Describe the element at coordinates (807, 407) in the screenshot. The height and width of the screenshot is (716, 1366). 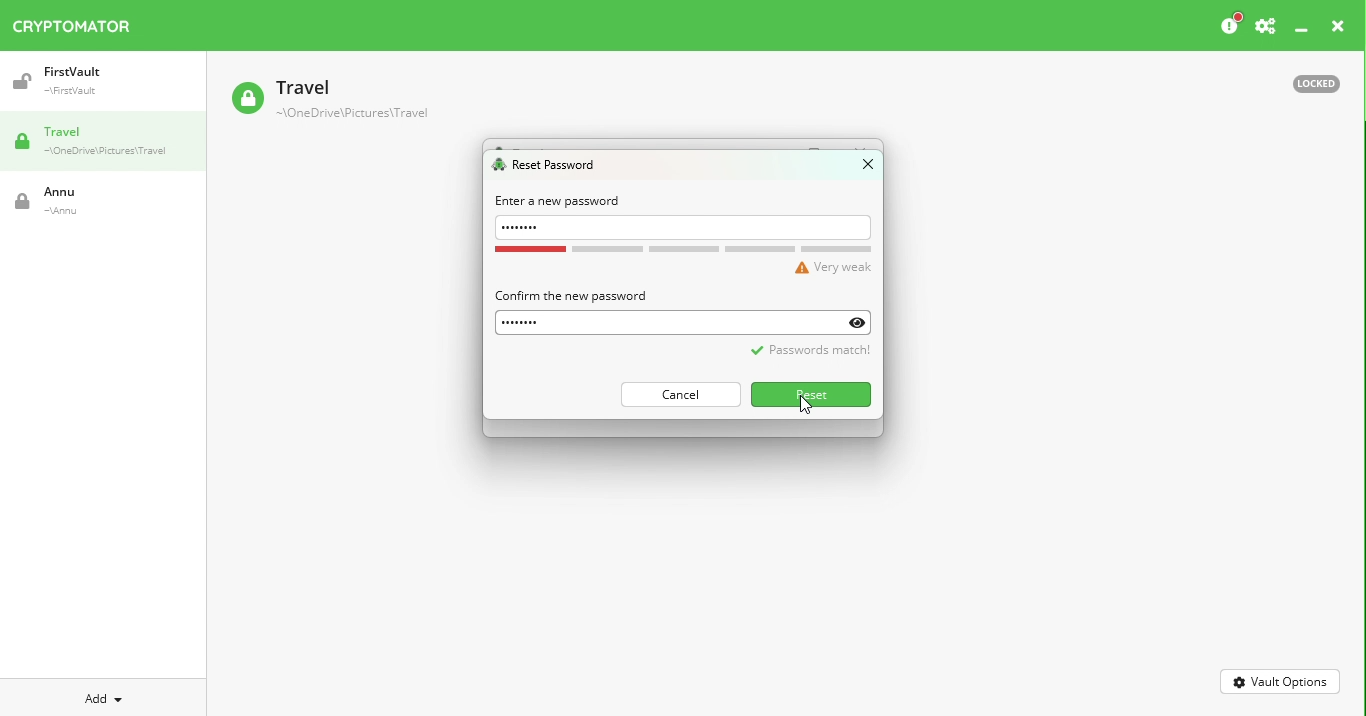
I see `Cursor` at that location.